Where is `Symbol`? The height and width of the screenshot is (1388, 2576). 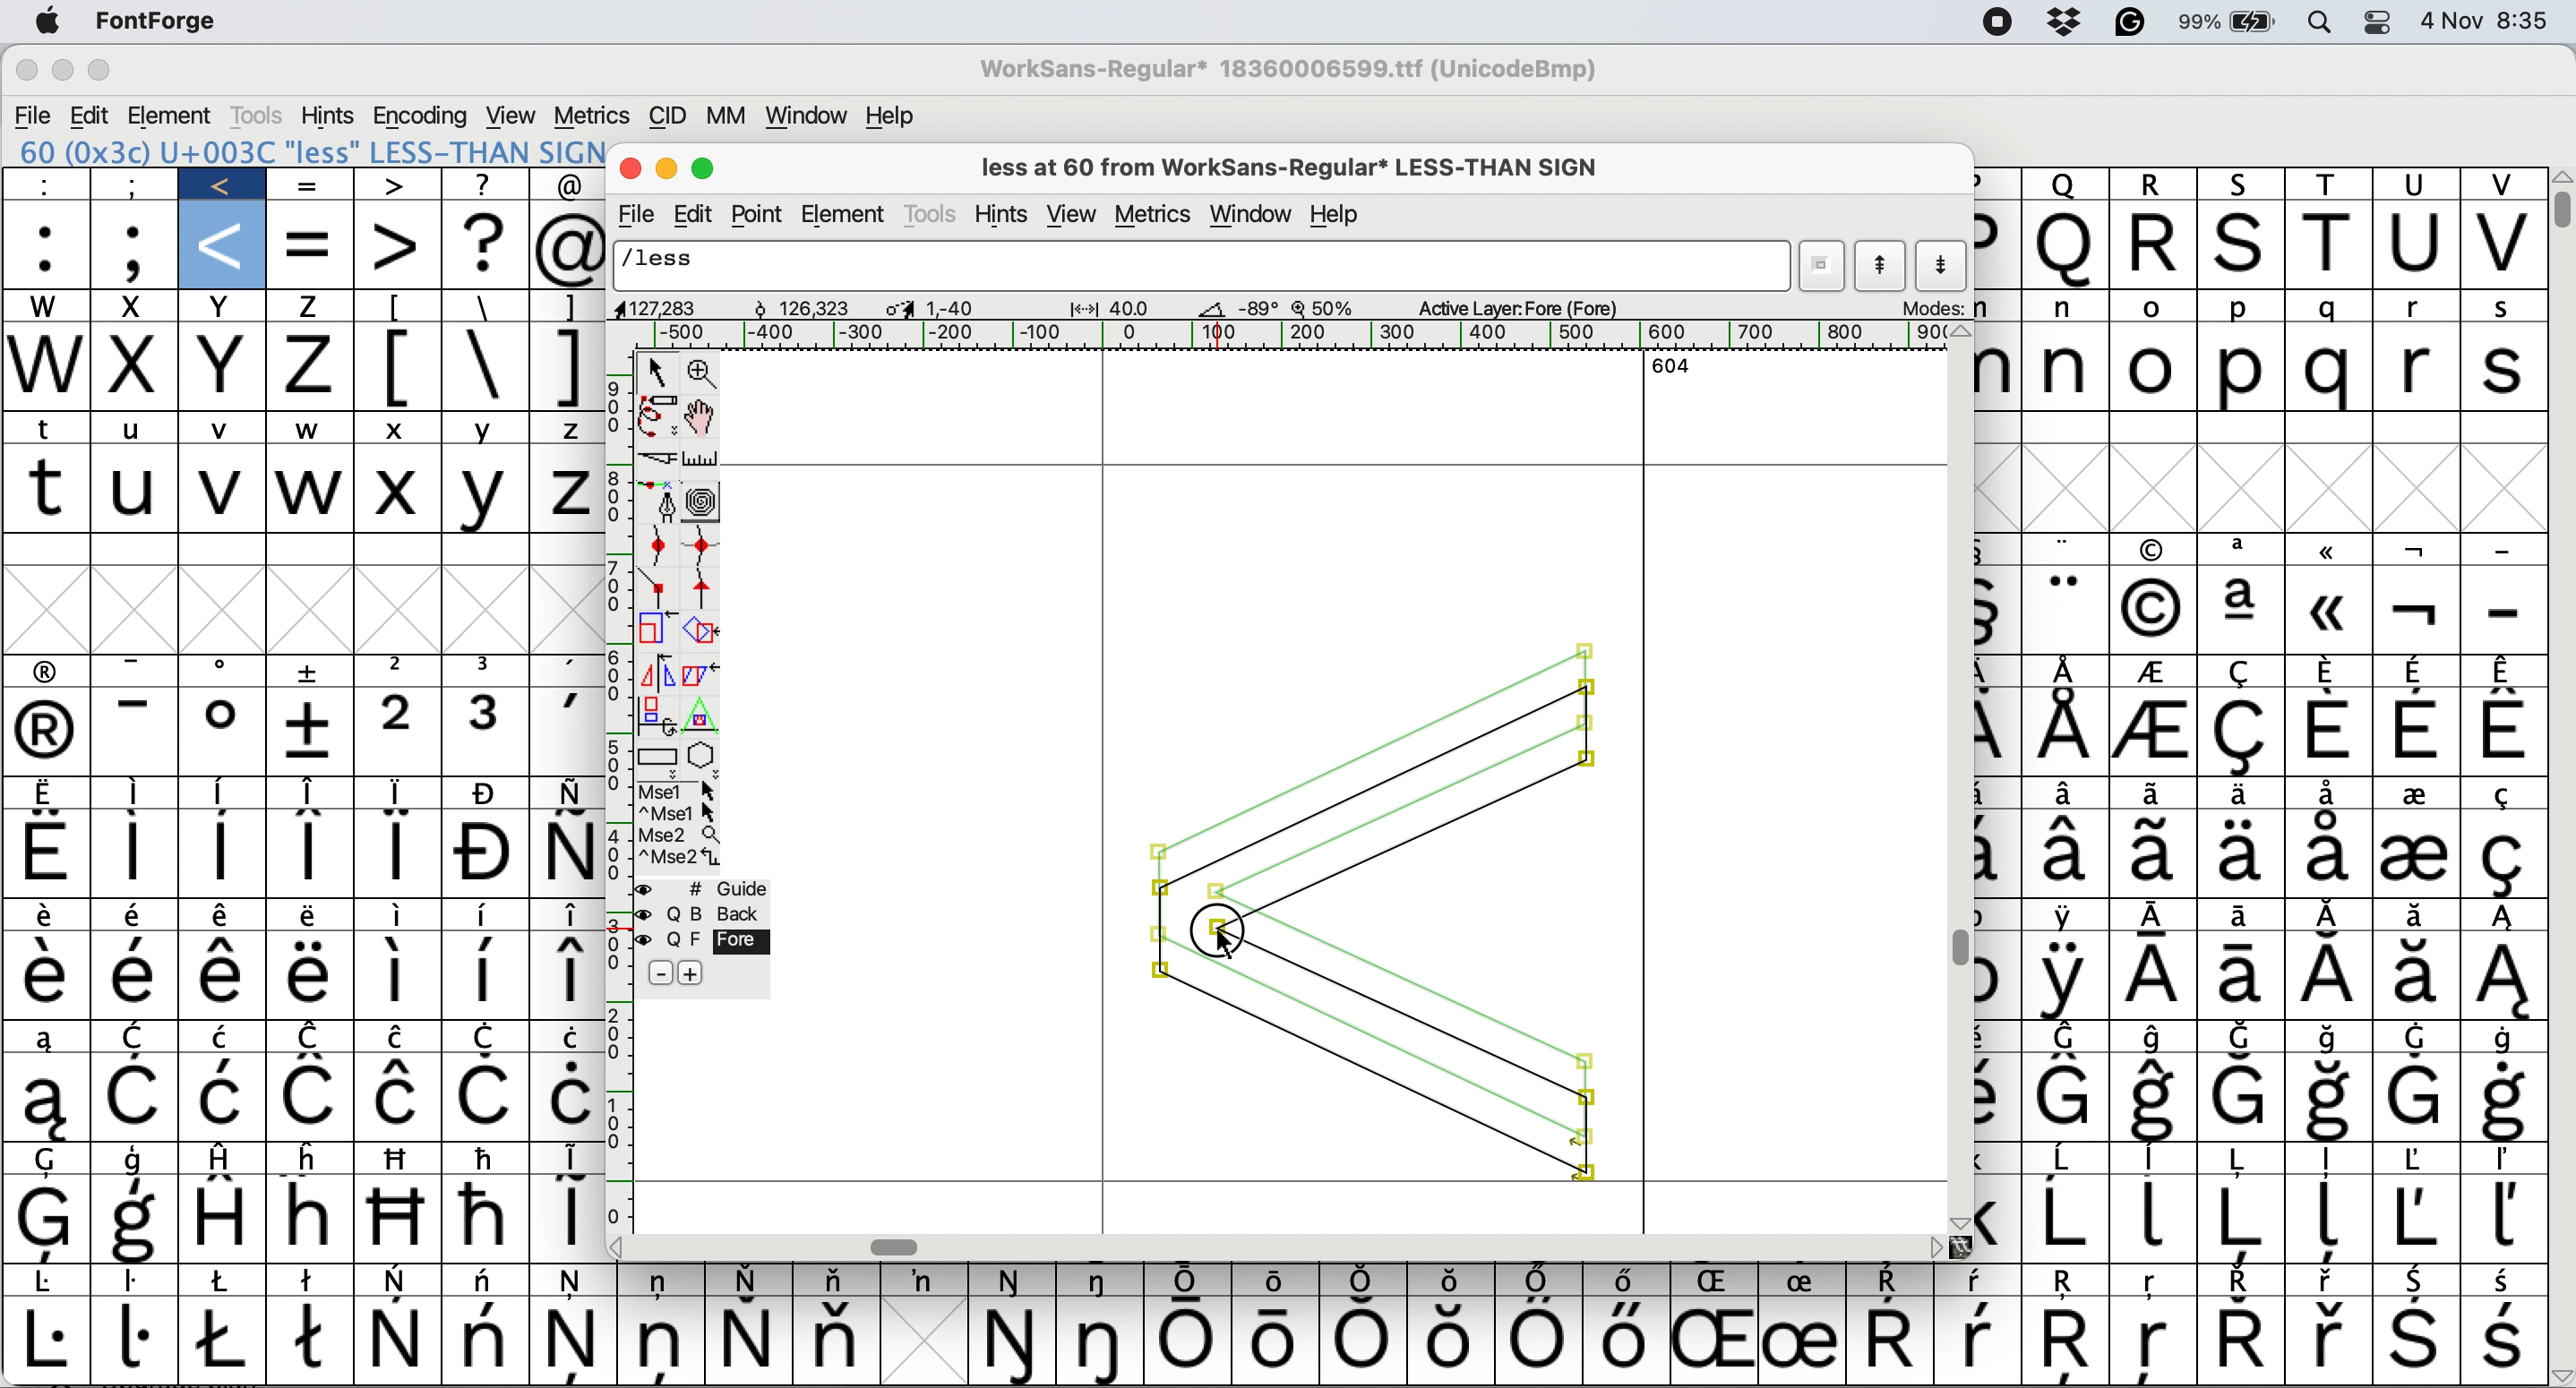
Symbol is located at coordinates (2420, 915).